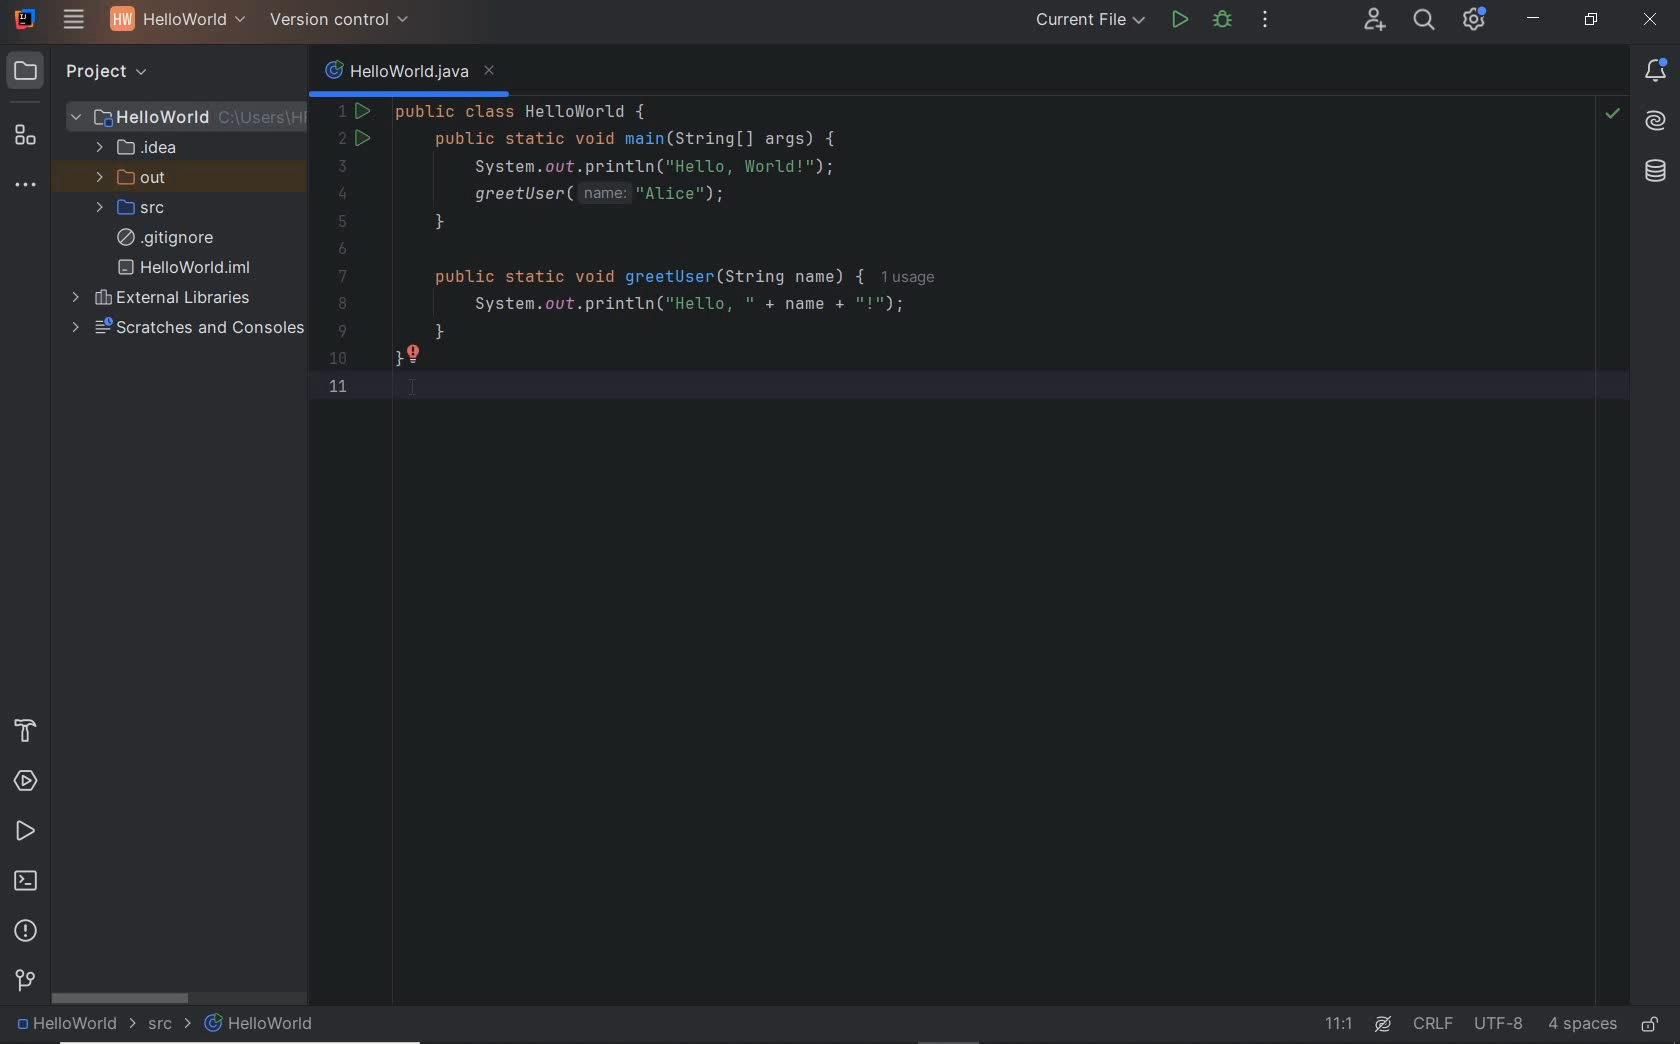 This screenshot has height=1044, width=1680. I want to click on Code running, so click(475, 92).